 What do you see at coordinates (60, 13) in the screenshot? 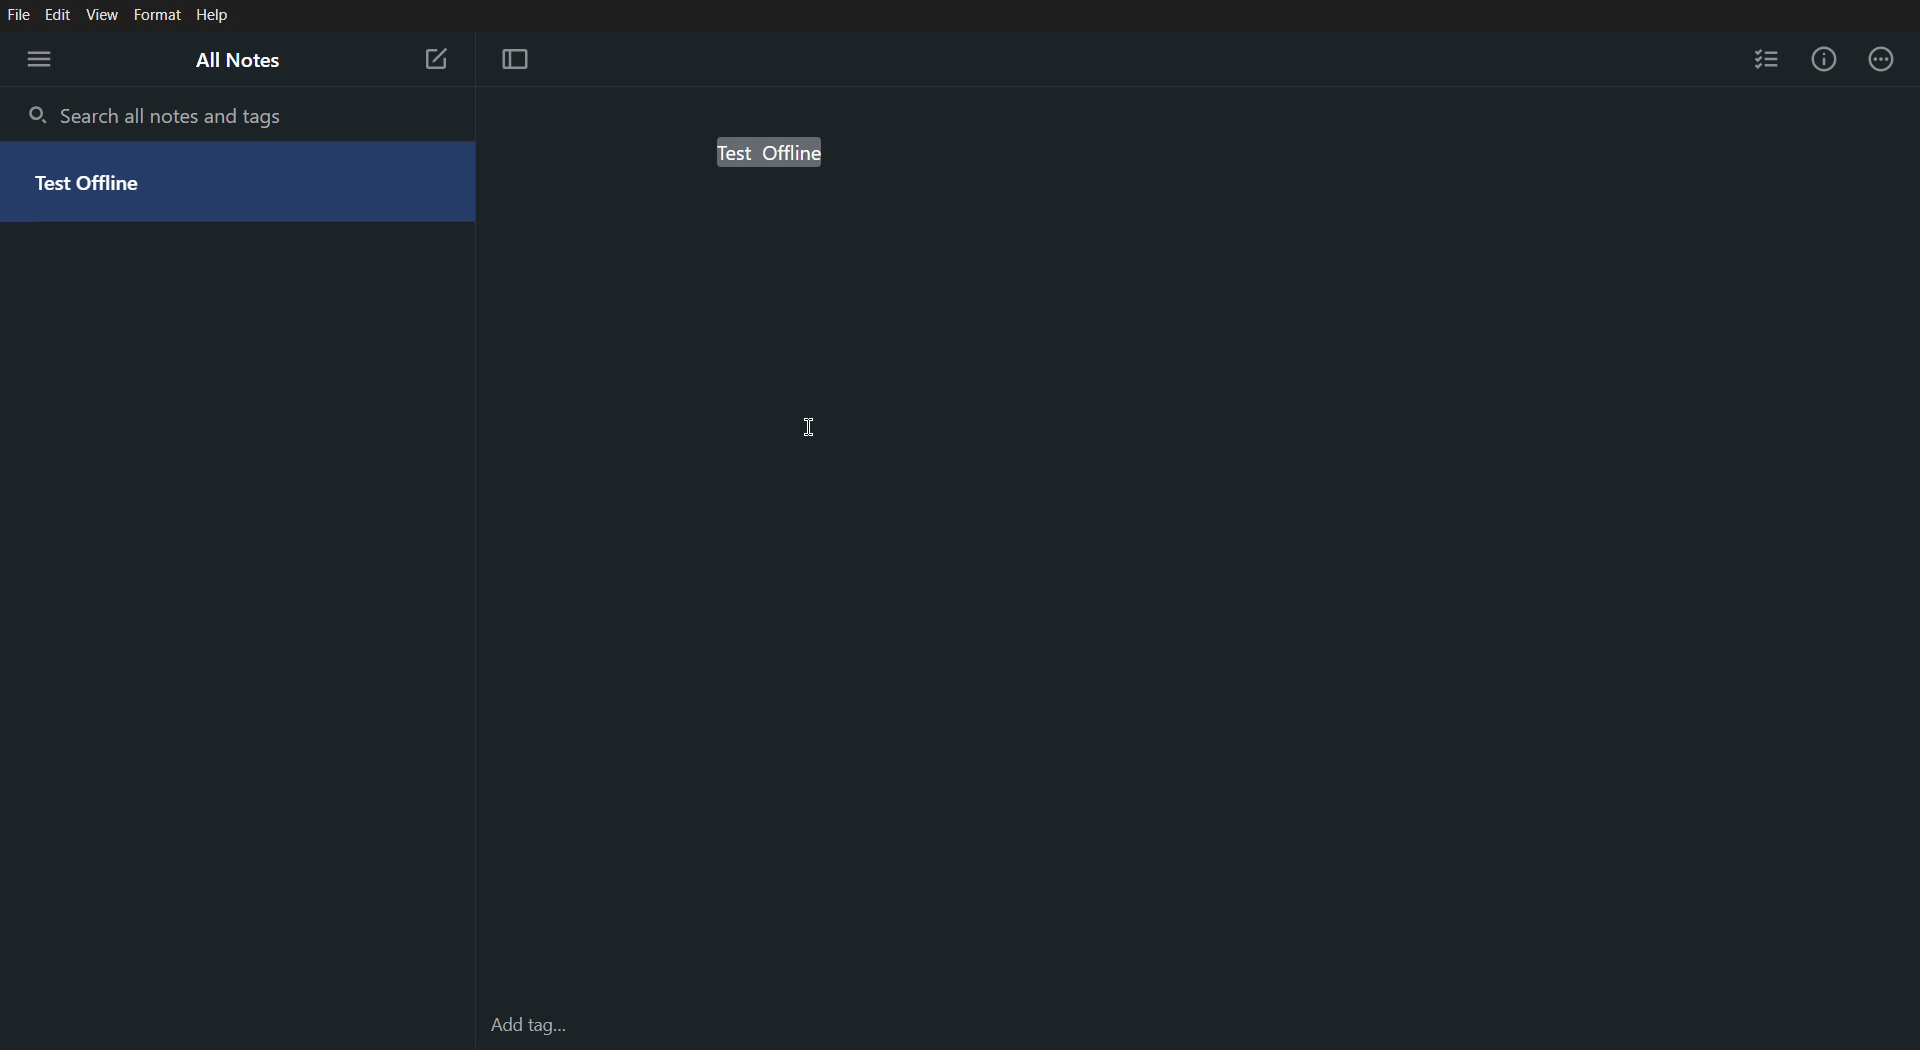
I see `Edit` at bounding box center [60, 13].